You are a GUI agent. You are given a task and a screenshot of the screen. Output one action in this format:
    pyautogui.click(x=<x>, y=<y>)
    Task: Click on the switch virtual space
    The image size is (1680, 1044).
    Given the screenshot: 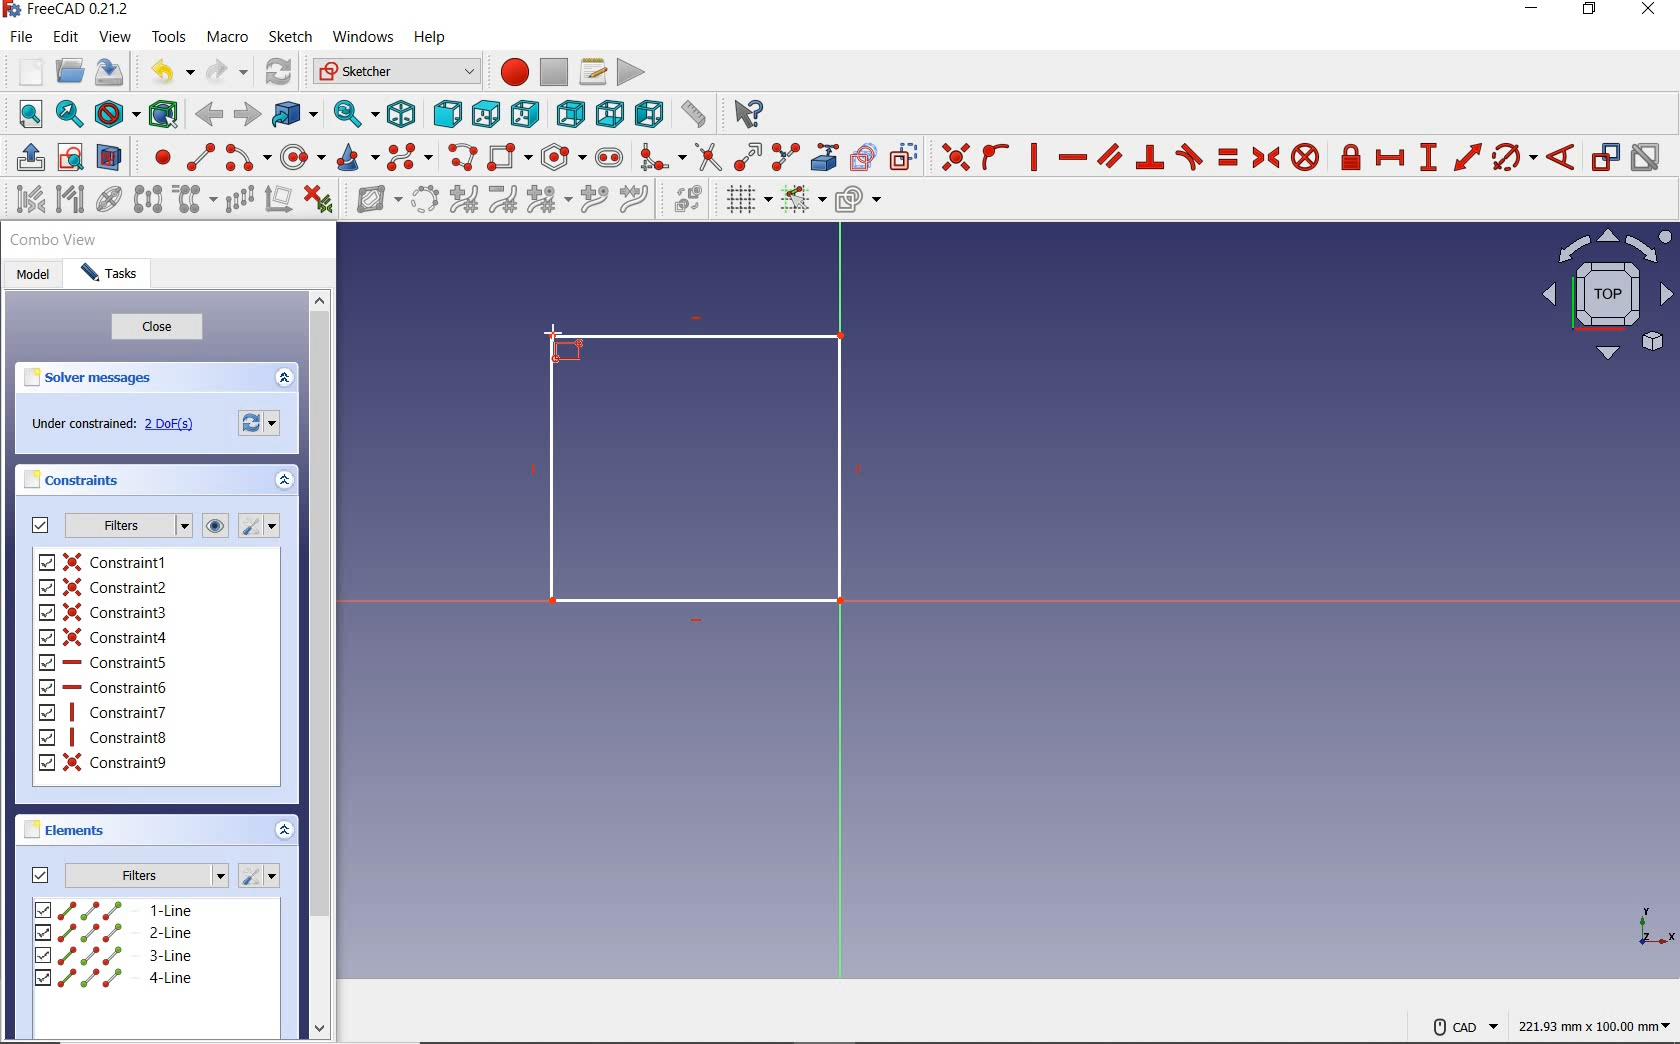 What is the action you would take?
    pyautogui.click(x=690, y=202)
    